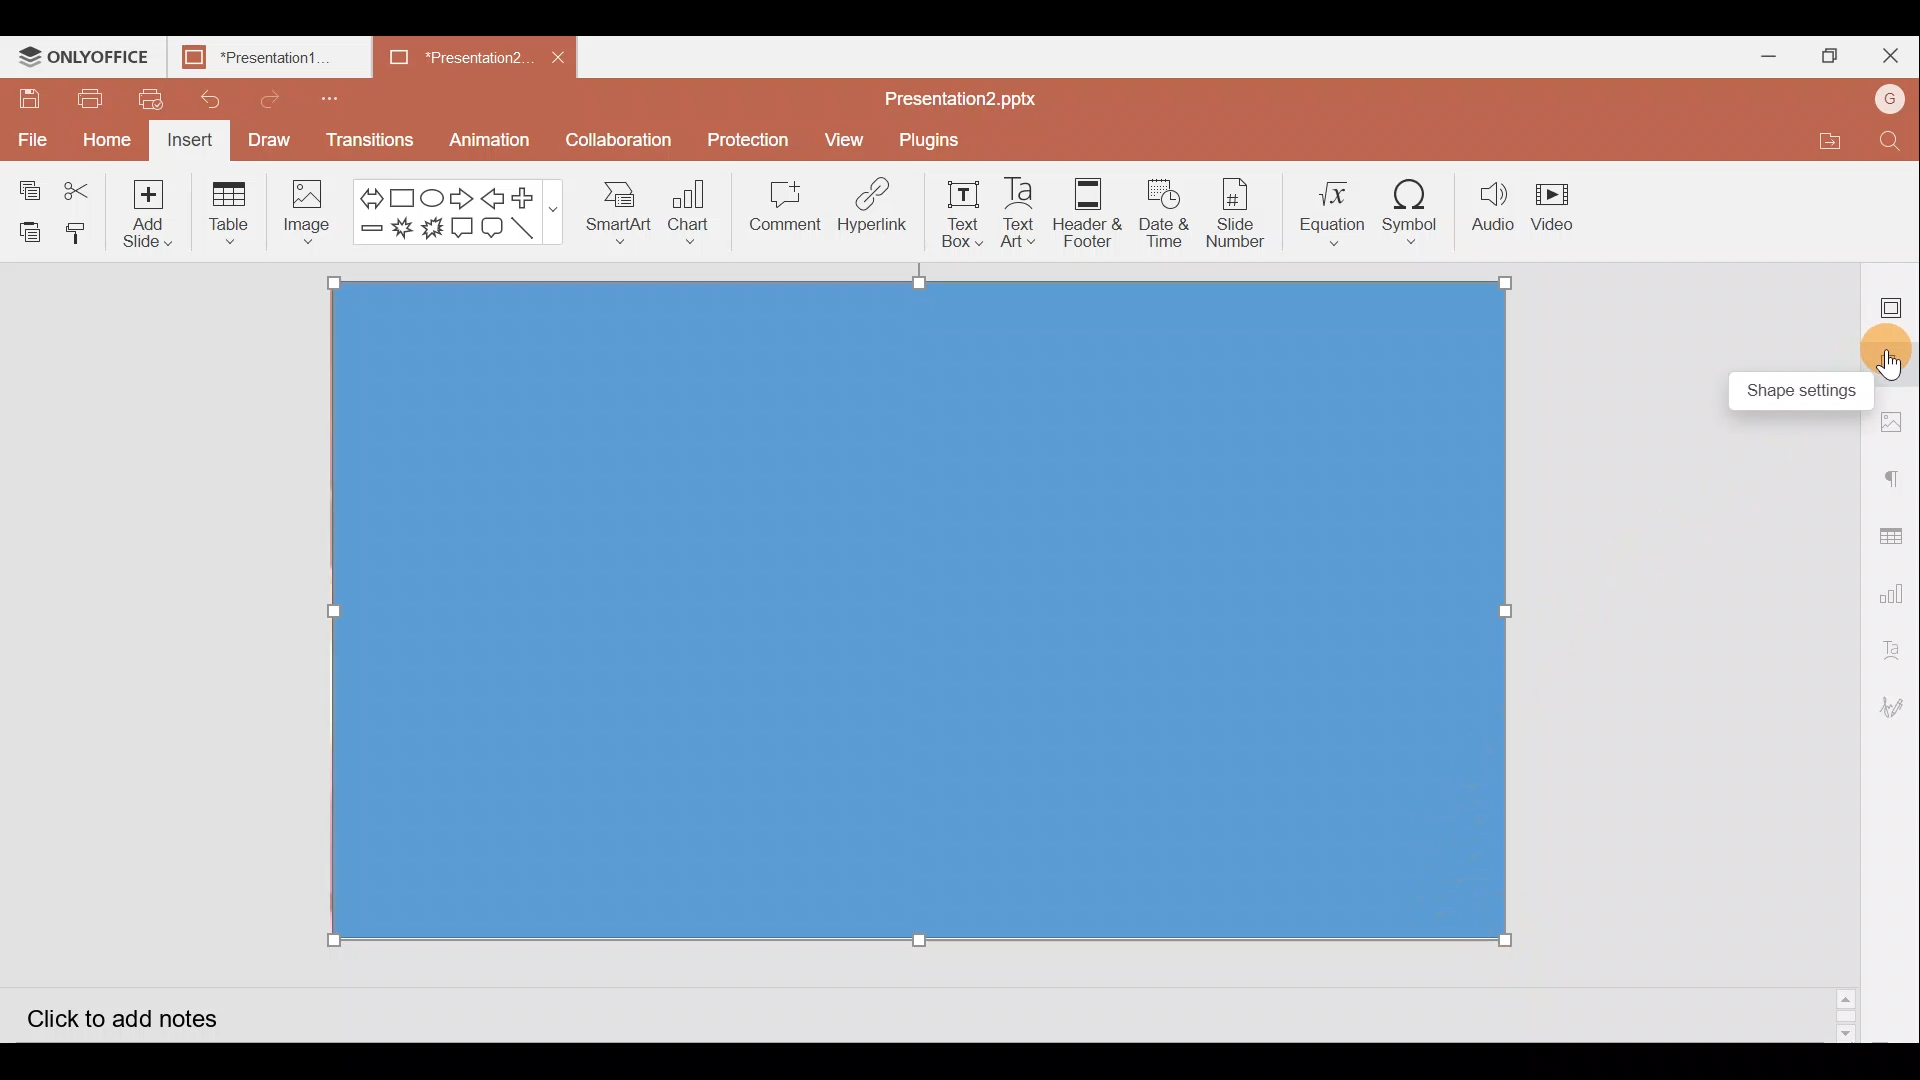 The image size is (1920, 1080). I want to click on Presentation2., so click(444, 58).